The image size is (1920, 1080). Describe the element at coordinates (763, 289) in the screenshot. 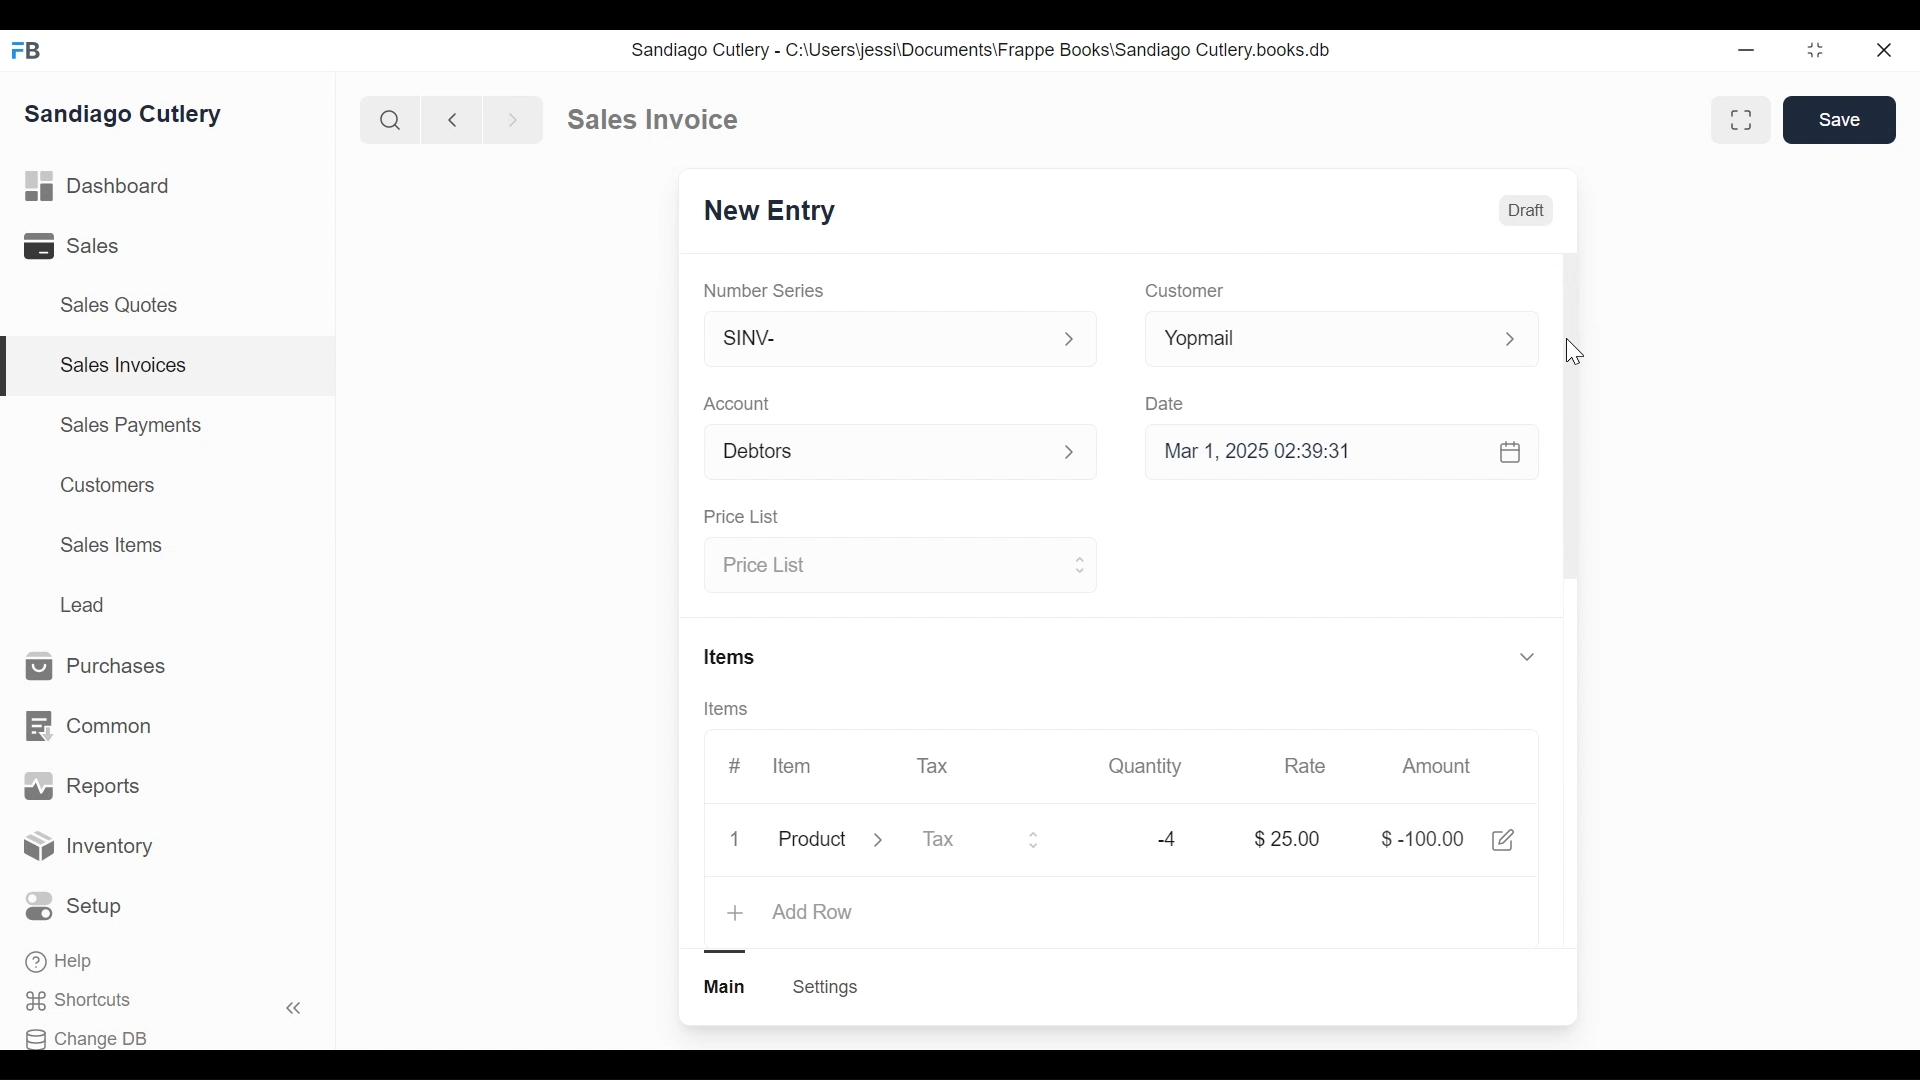

I see `Number Series` at that location.